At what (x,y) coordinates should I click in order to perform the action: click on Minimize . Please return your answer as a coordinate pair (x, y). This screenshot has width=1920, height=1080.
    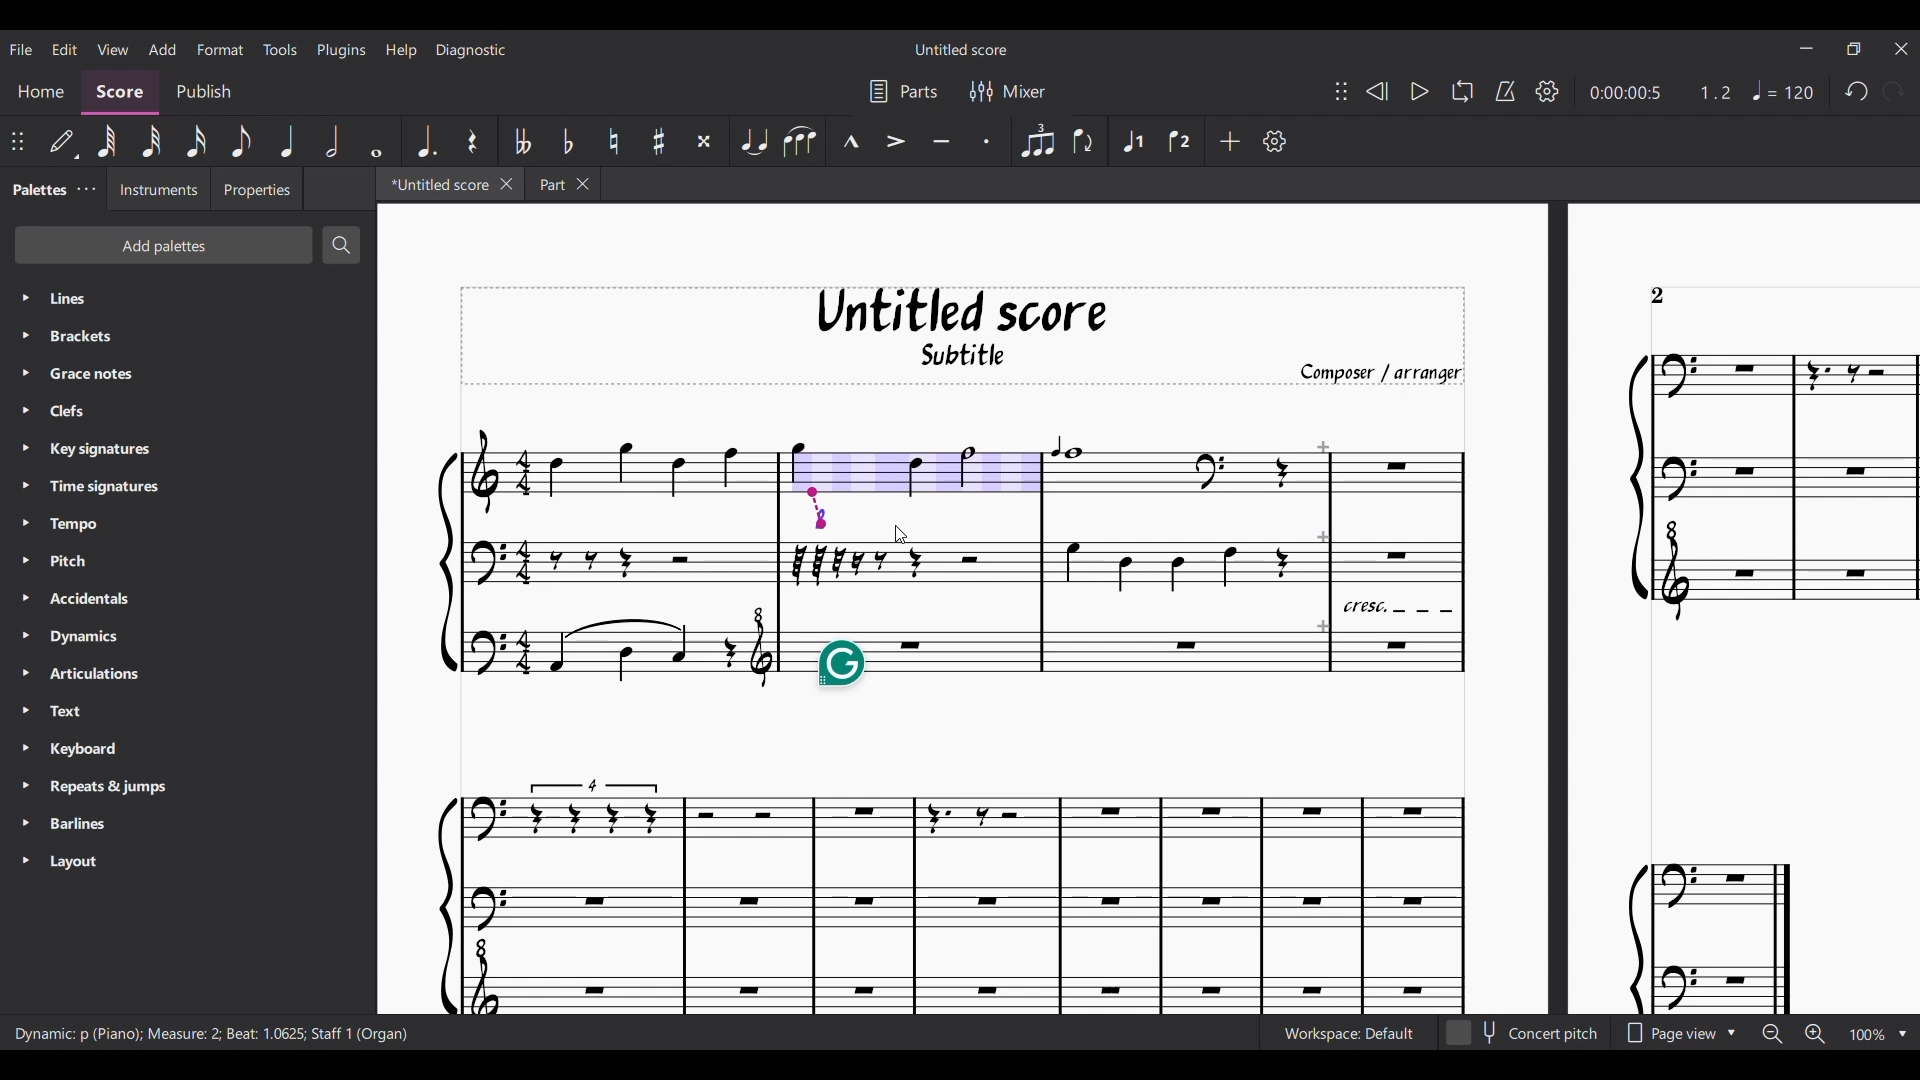
    Looking at the image, I should click on (1807, 48).